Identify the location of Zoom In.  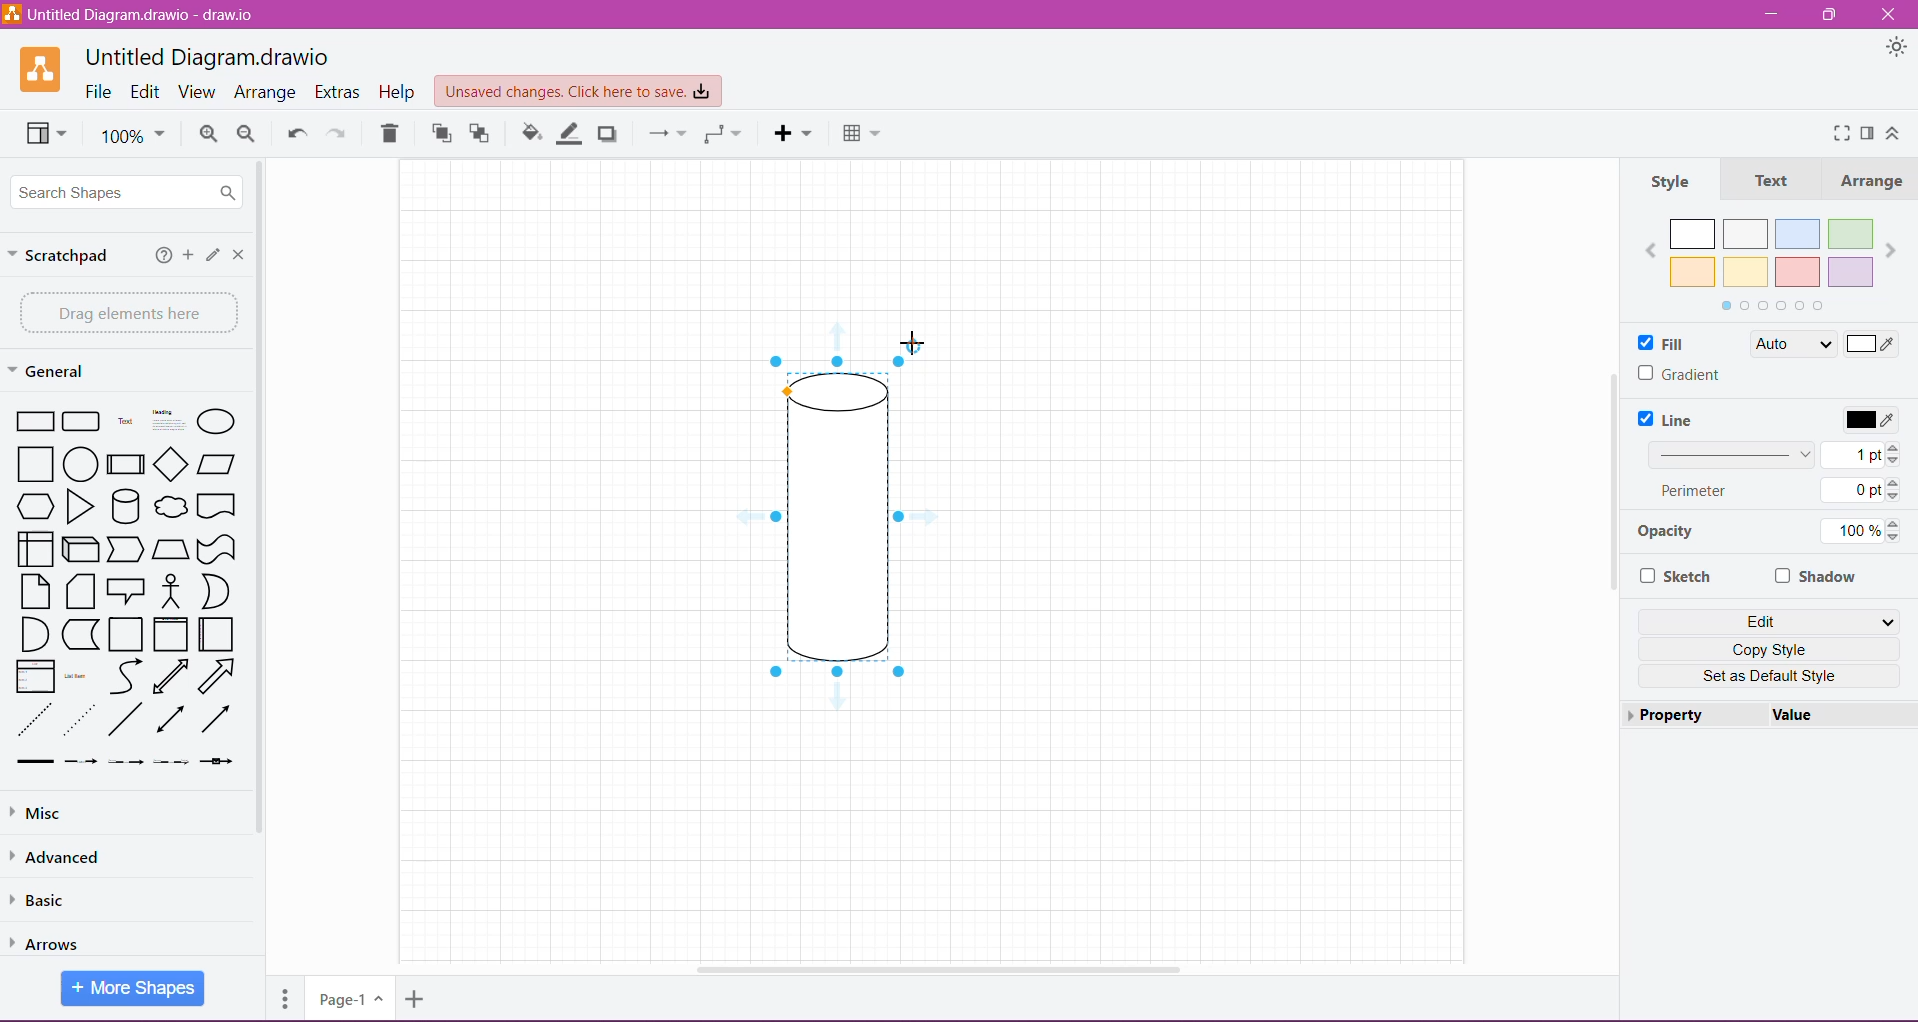
(208, 134).